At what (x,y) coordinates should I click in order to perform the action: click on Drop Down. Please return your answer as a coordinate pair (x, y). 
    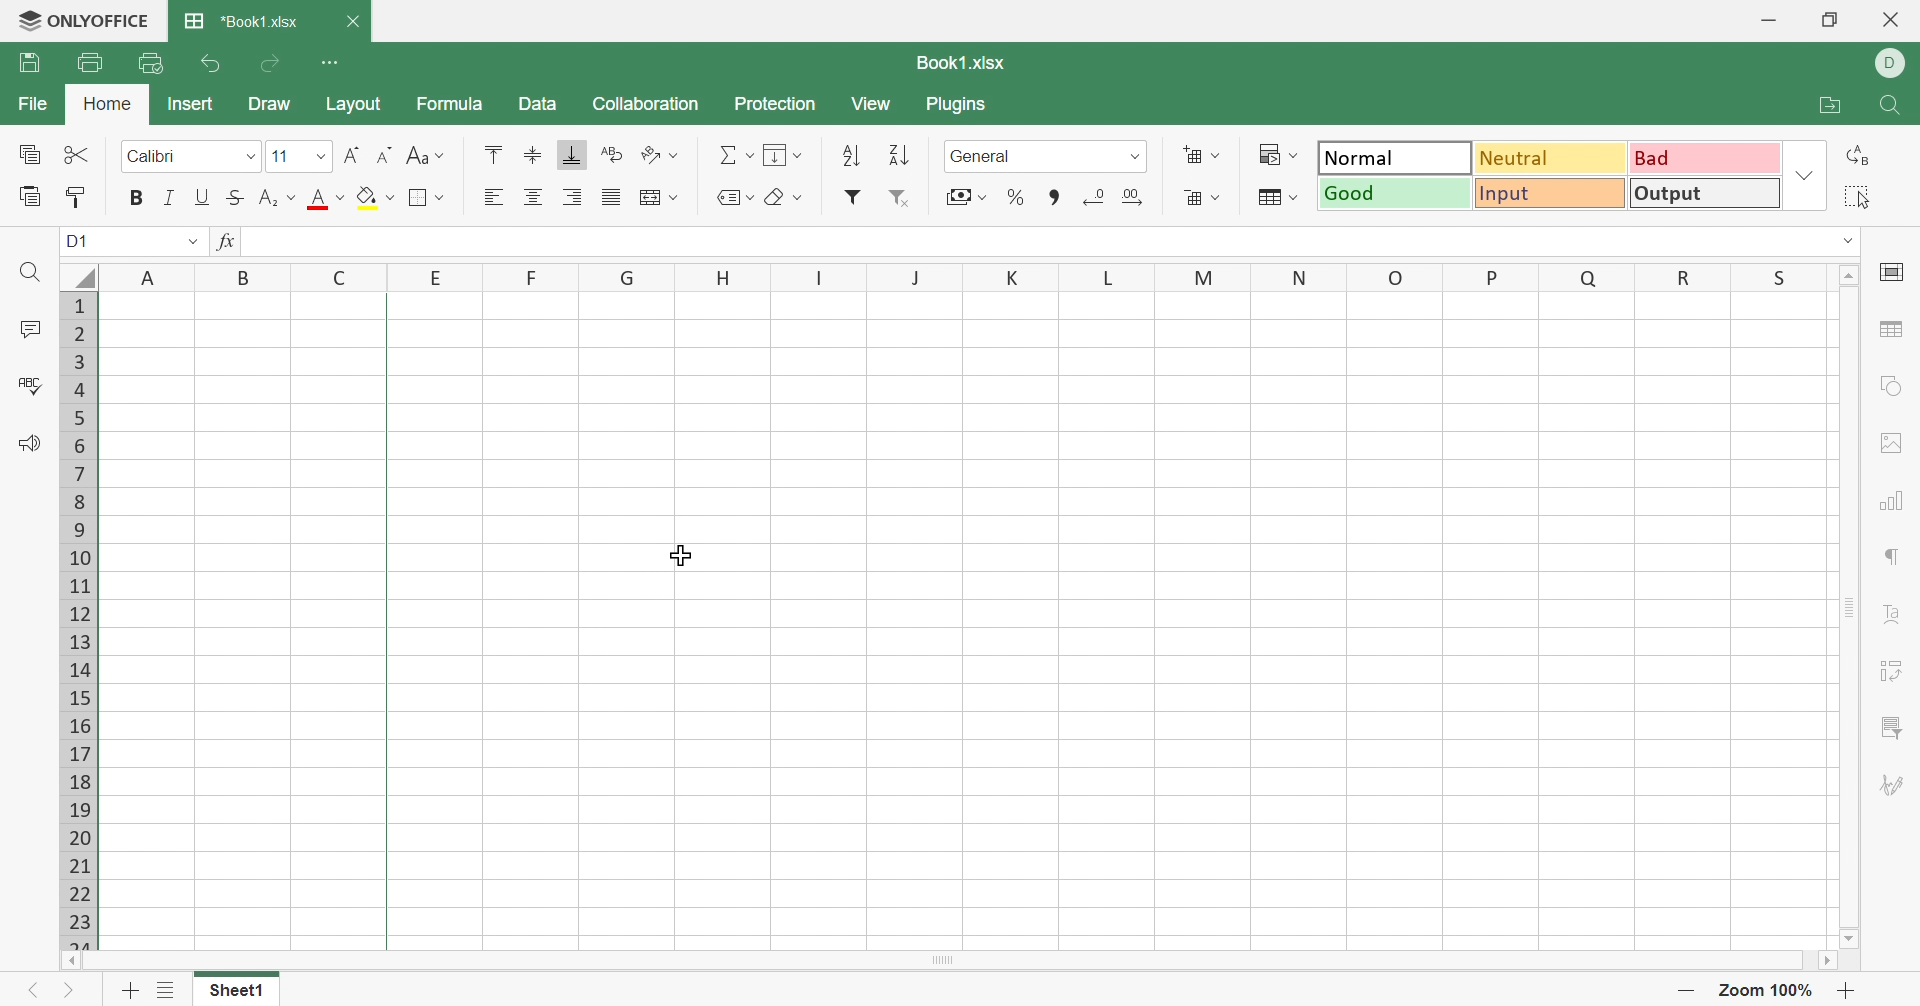
    Looking at the image, I should click on (677, 158).